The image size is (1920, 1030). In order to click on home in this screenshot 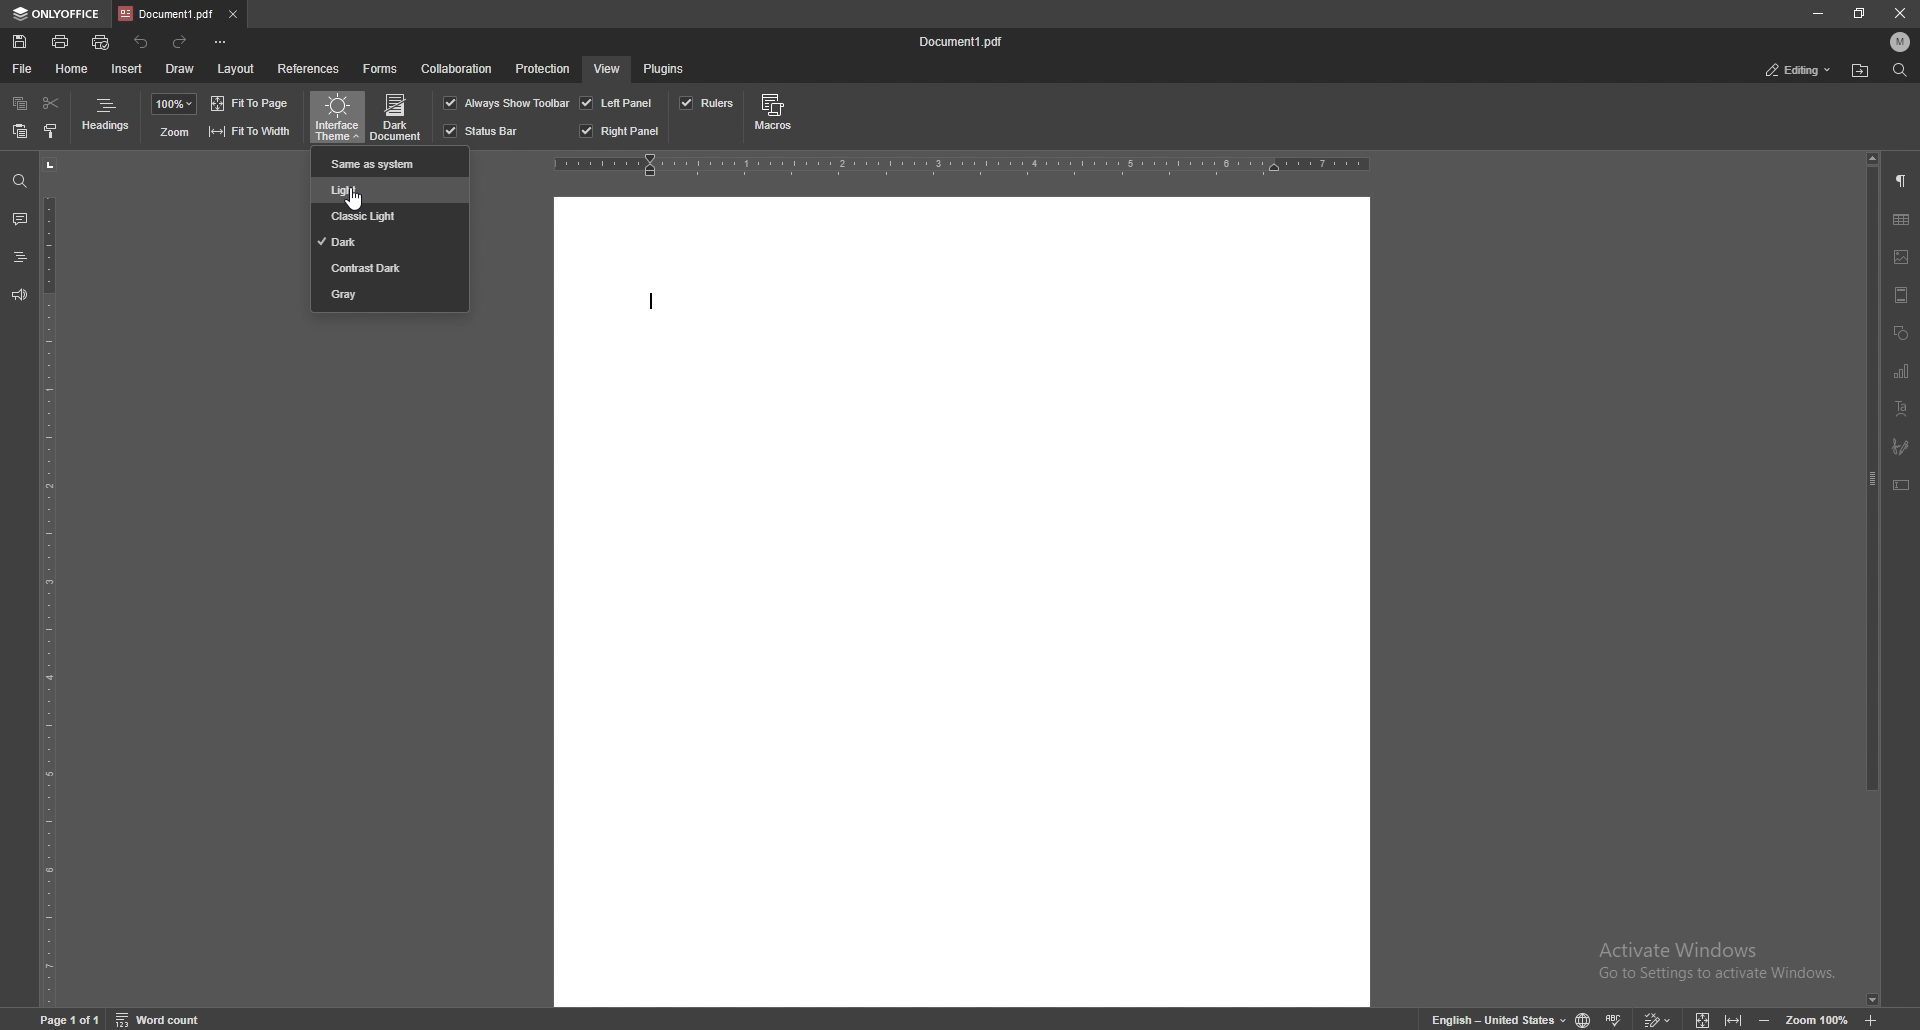, I will do `click(73, 70)`.